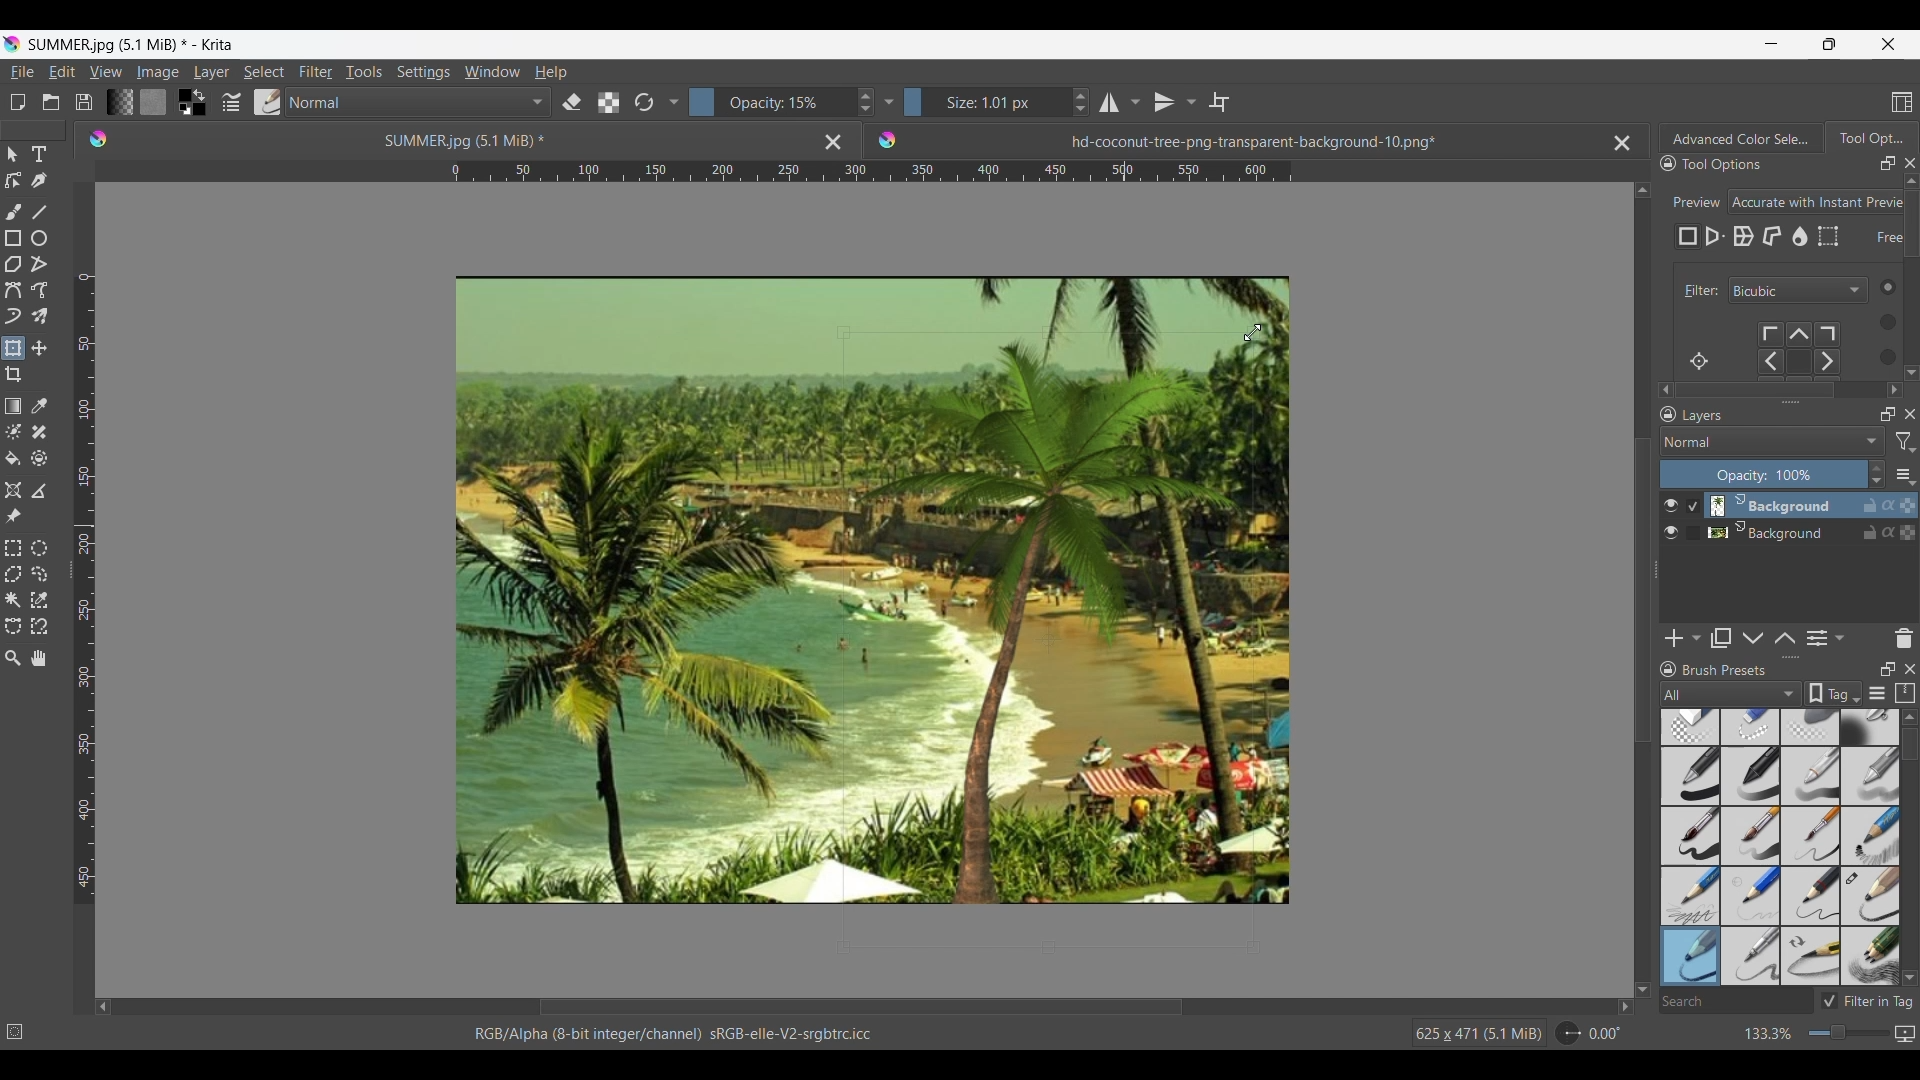  Describe the element at coordinates (1829, 44) in the screenshot. I see `Show interface in a smaller tab` at that location.